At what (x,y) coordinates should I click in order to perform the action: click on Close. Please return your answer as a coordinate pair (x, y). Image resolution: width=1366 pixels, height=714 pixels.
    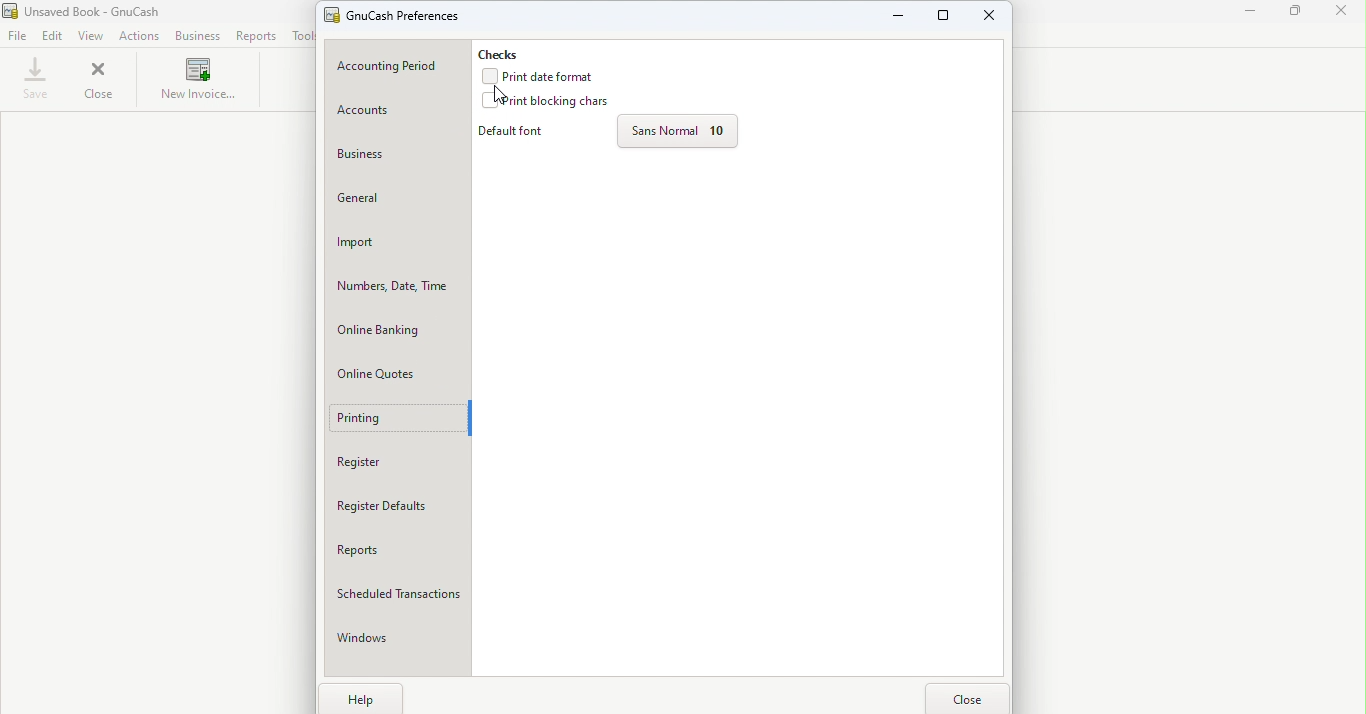
    Looking at the image, I should click on (991, 16).